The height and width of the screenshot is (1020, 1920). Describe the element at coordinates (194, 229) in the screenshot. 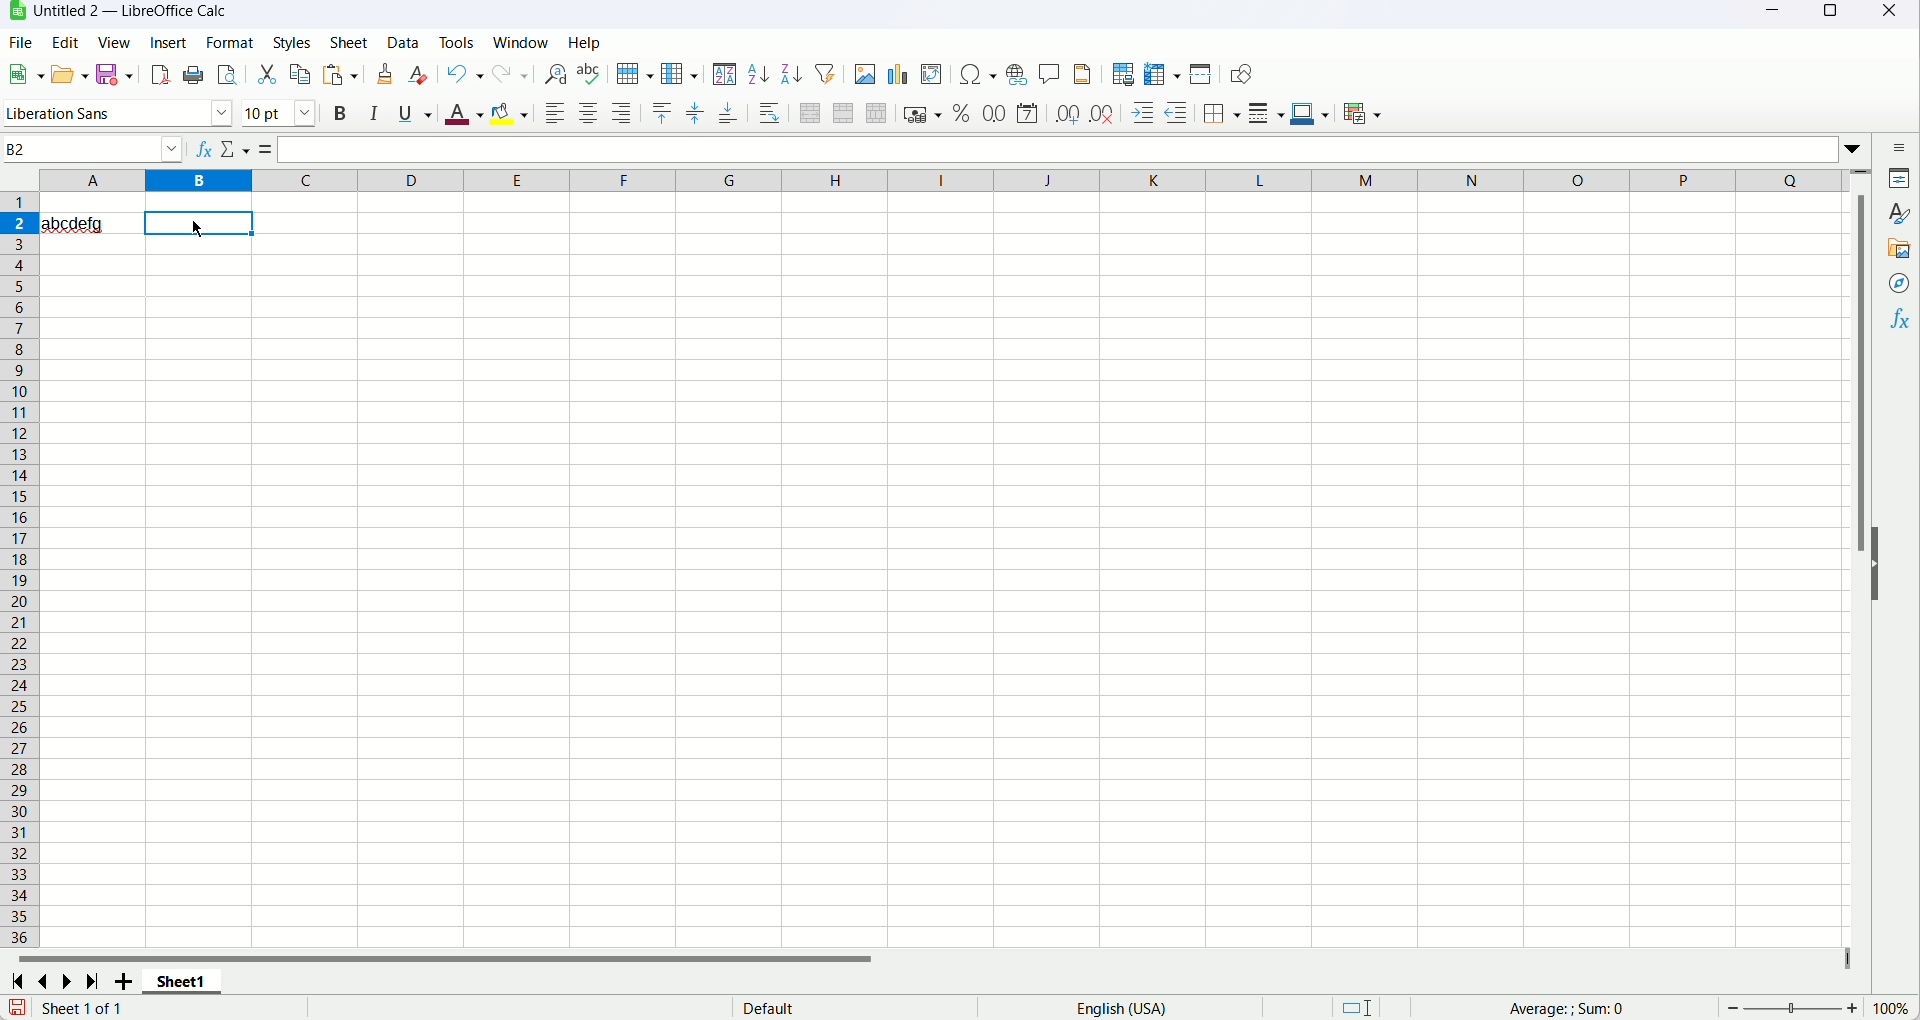

I see `cursor` at that location.